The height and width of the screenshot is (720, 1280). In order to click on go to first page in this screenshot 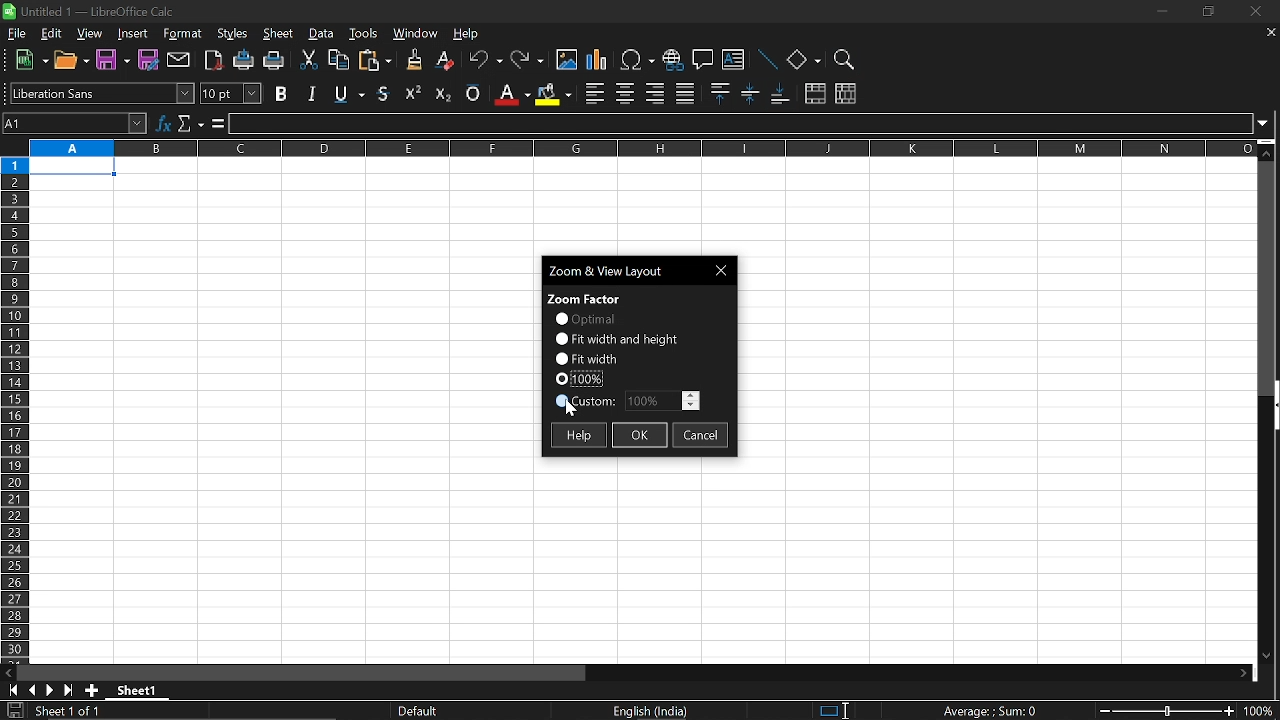, I will do `click(10, 689)`.